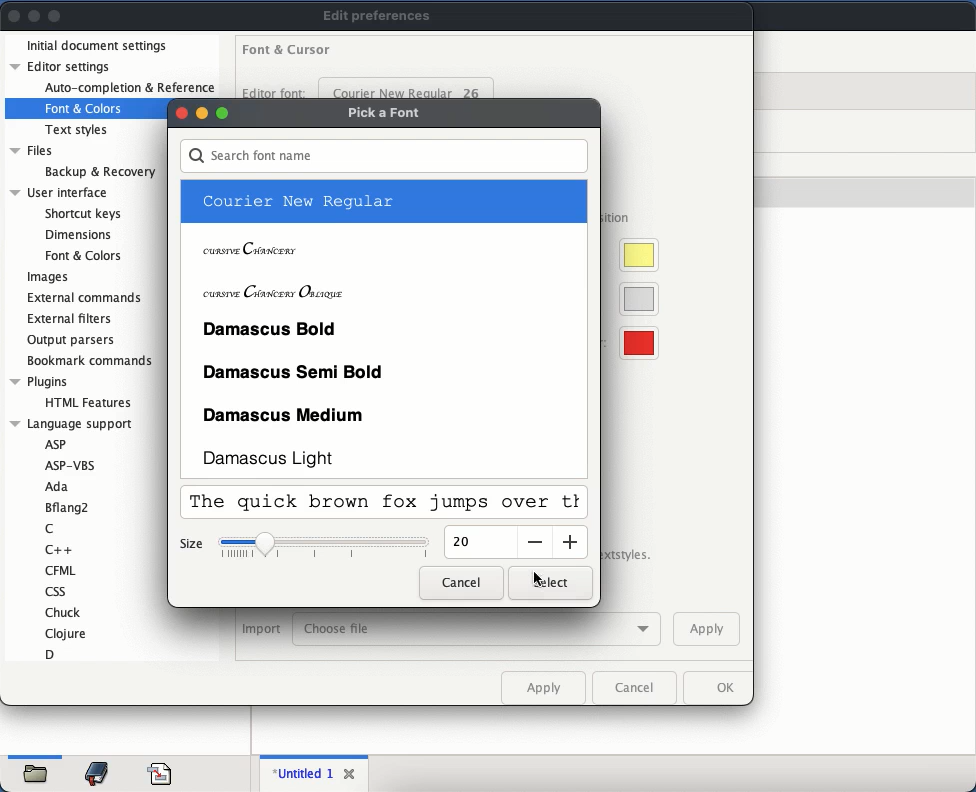  Describe the element at coordinates (61, 549) in the screenshot. I see `C++` at that location.